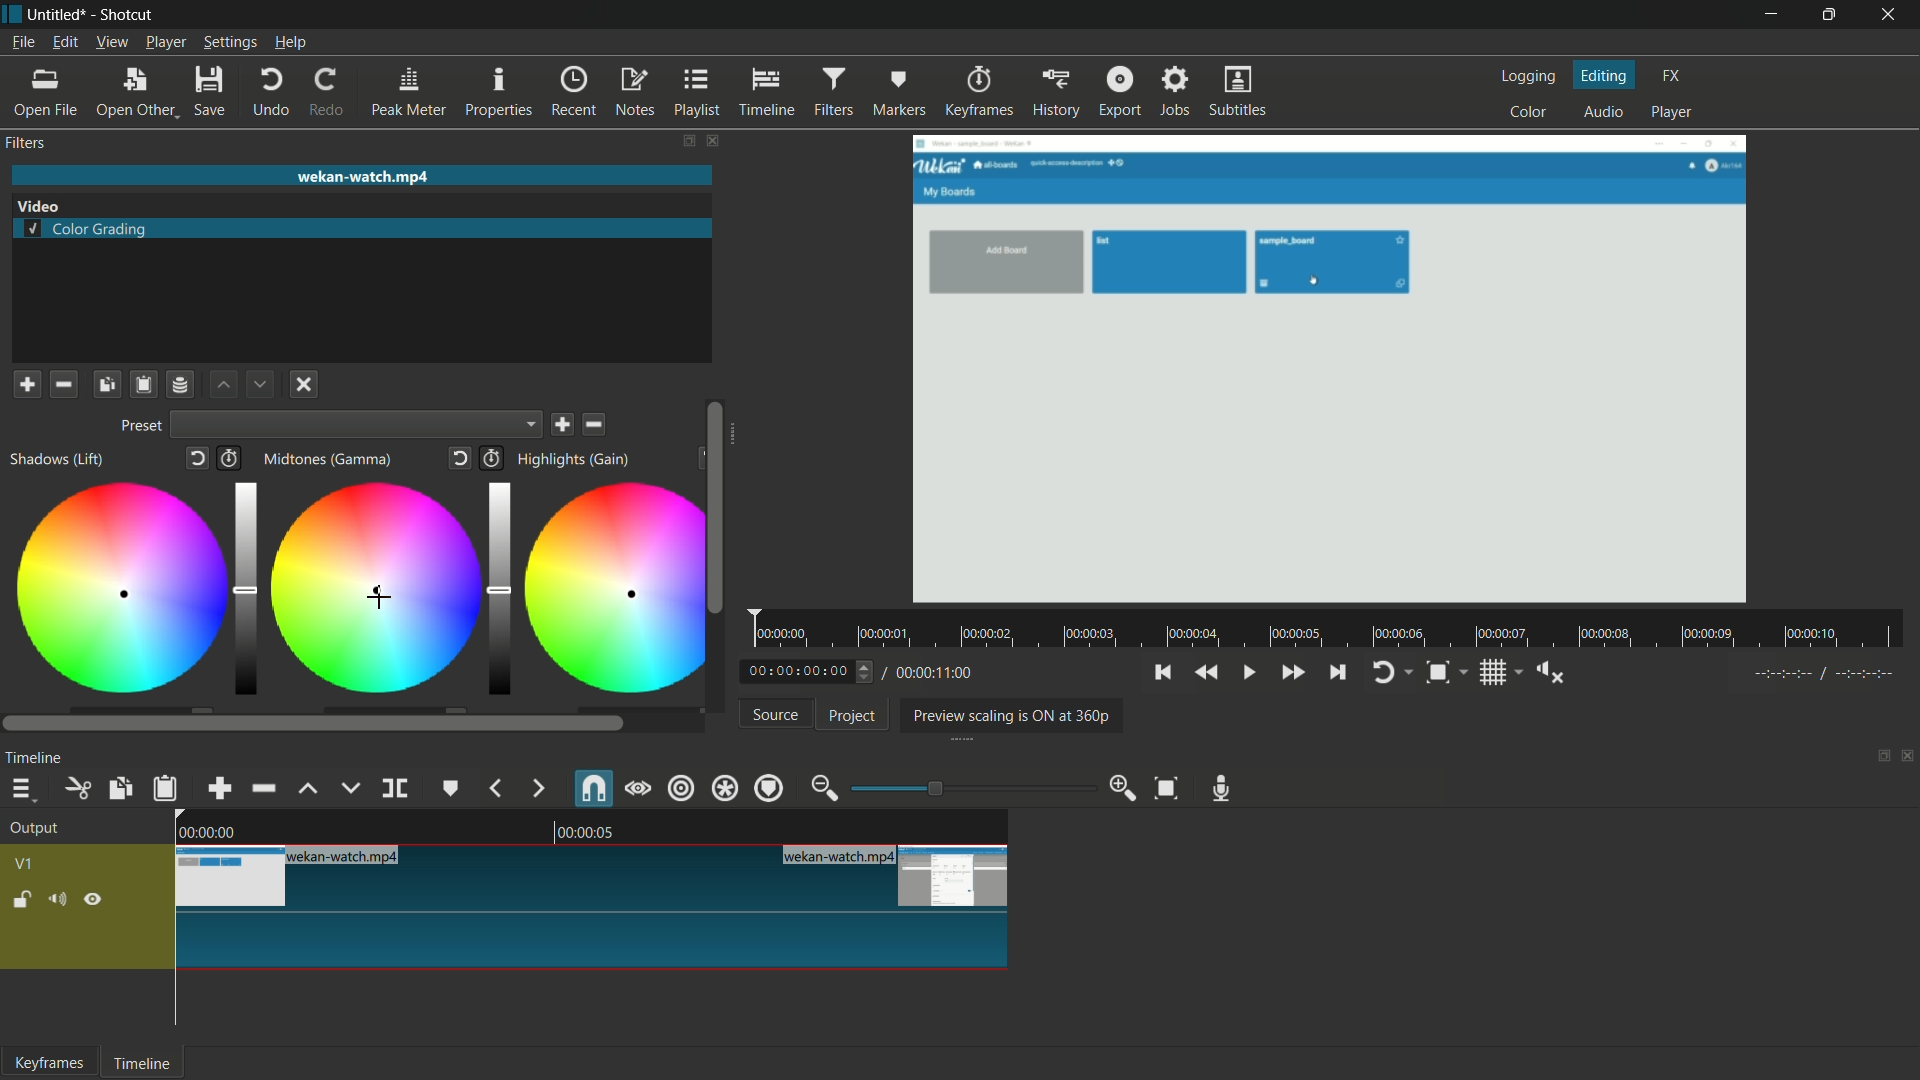 The width and height of the screenshot is (1920, 1080). Describe the element at coordinates (63, 901) in the screenshot. I see `mute` at that location.